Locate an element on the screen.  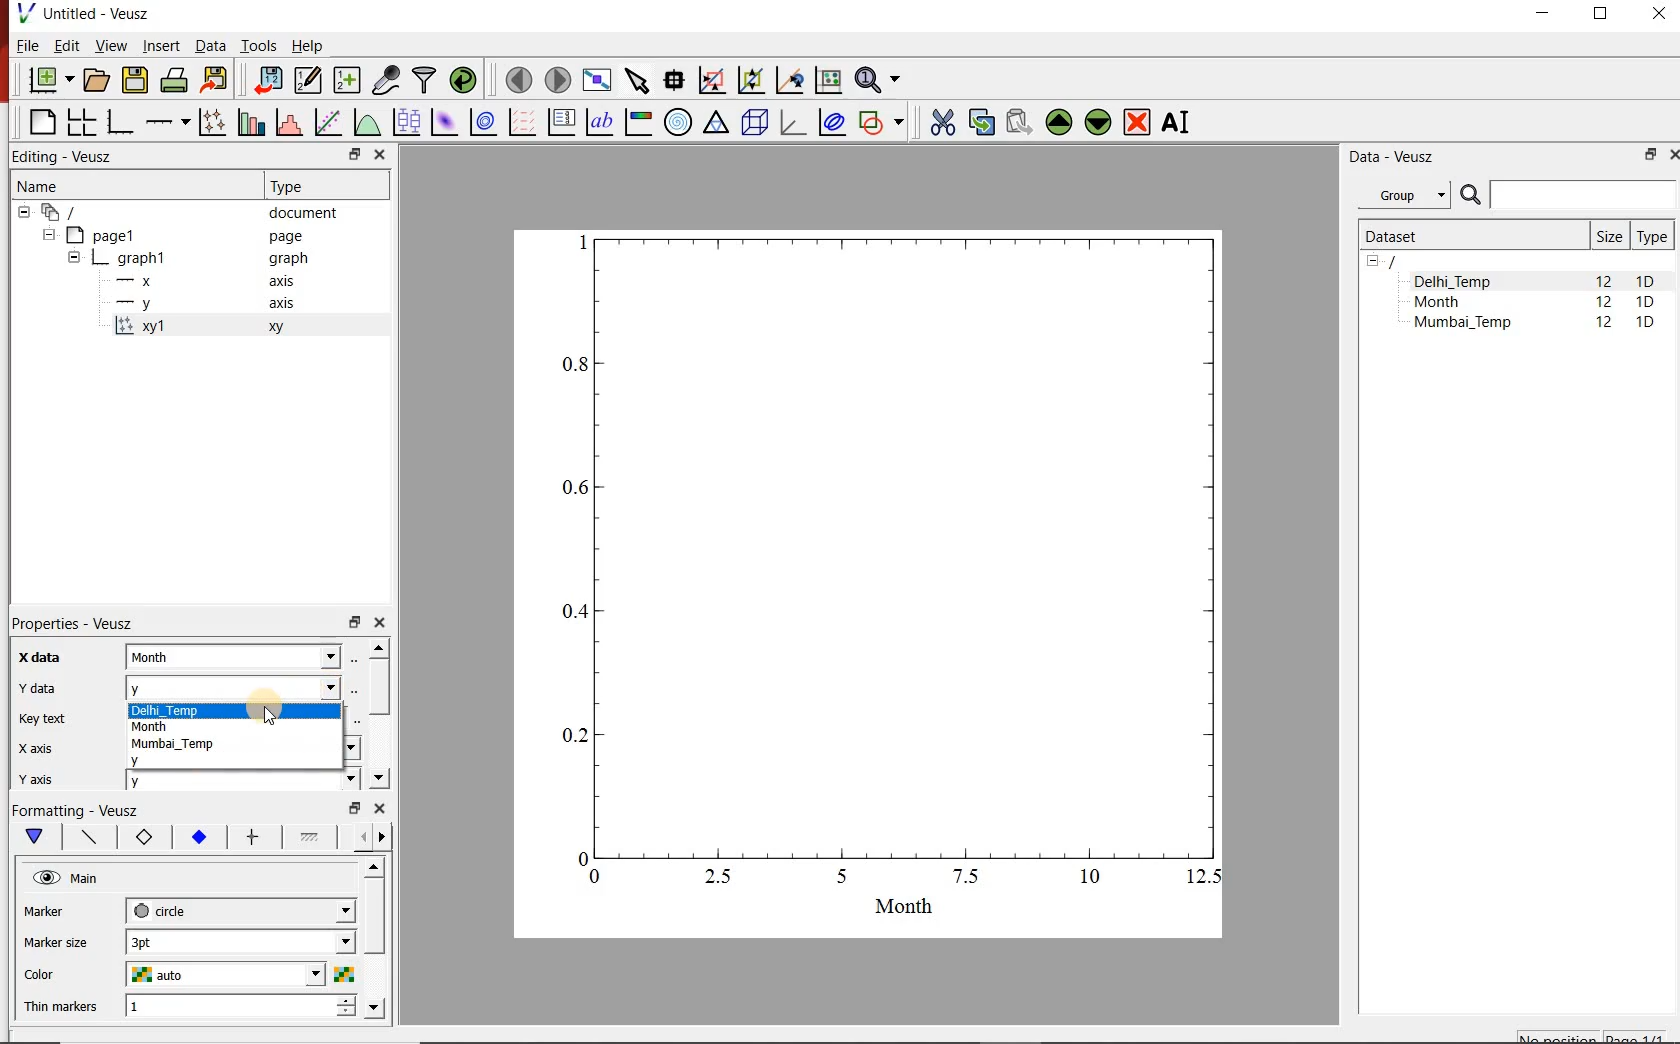
graph1 is located at coordinates (891, 570).